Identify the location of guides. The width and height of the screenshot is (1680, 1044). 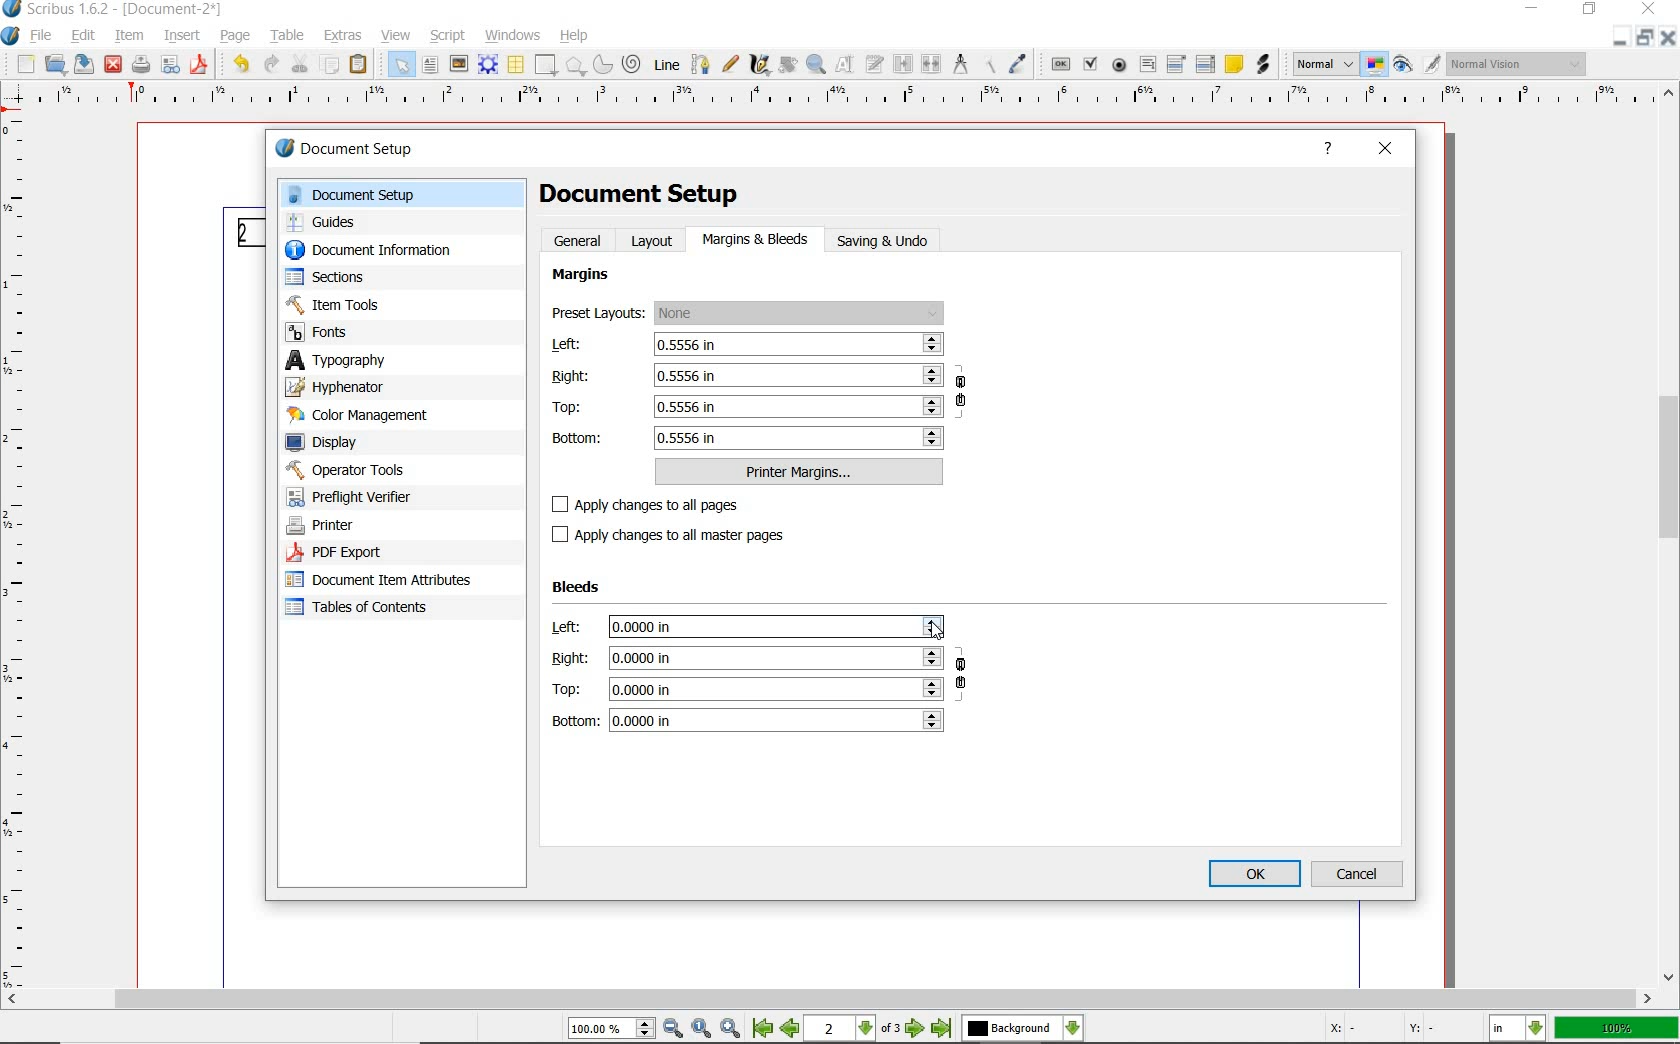
(329, 224).